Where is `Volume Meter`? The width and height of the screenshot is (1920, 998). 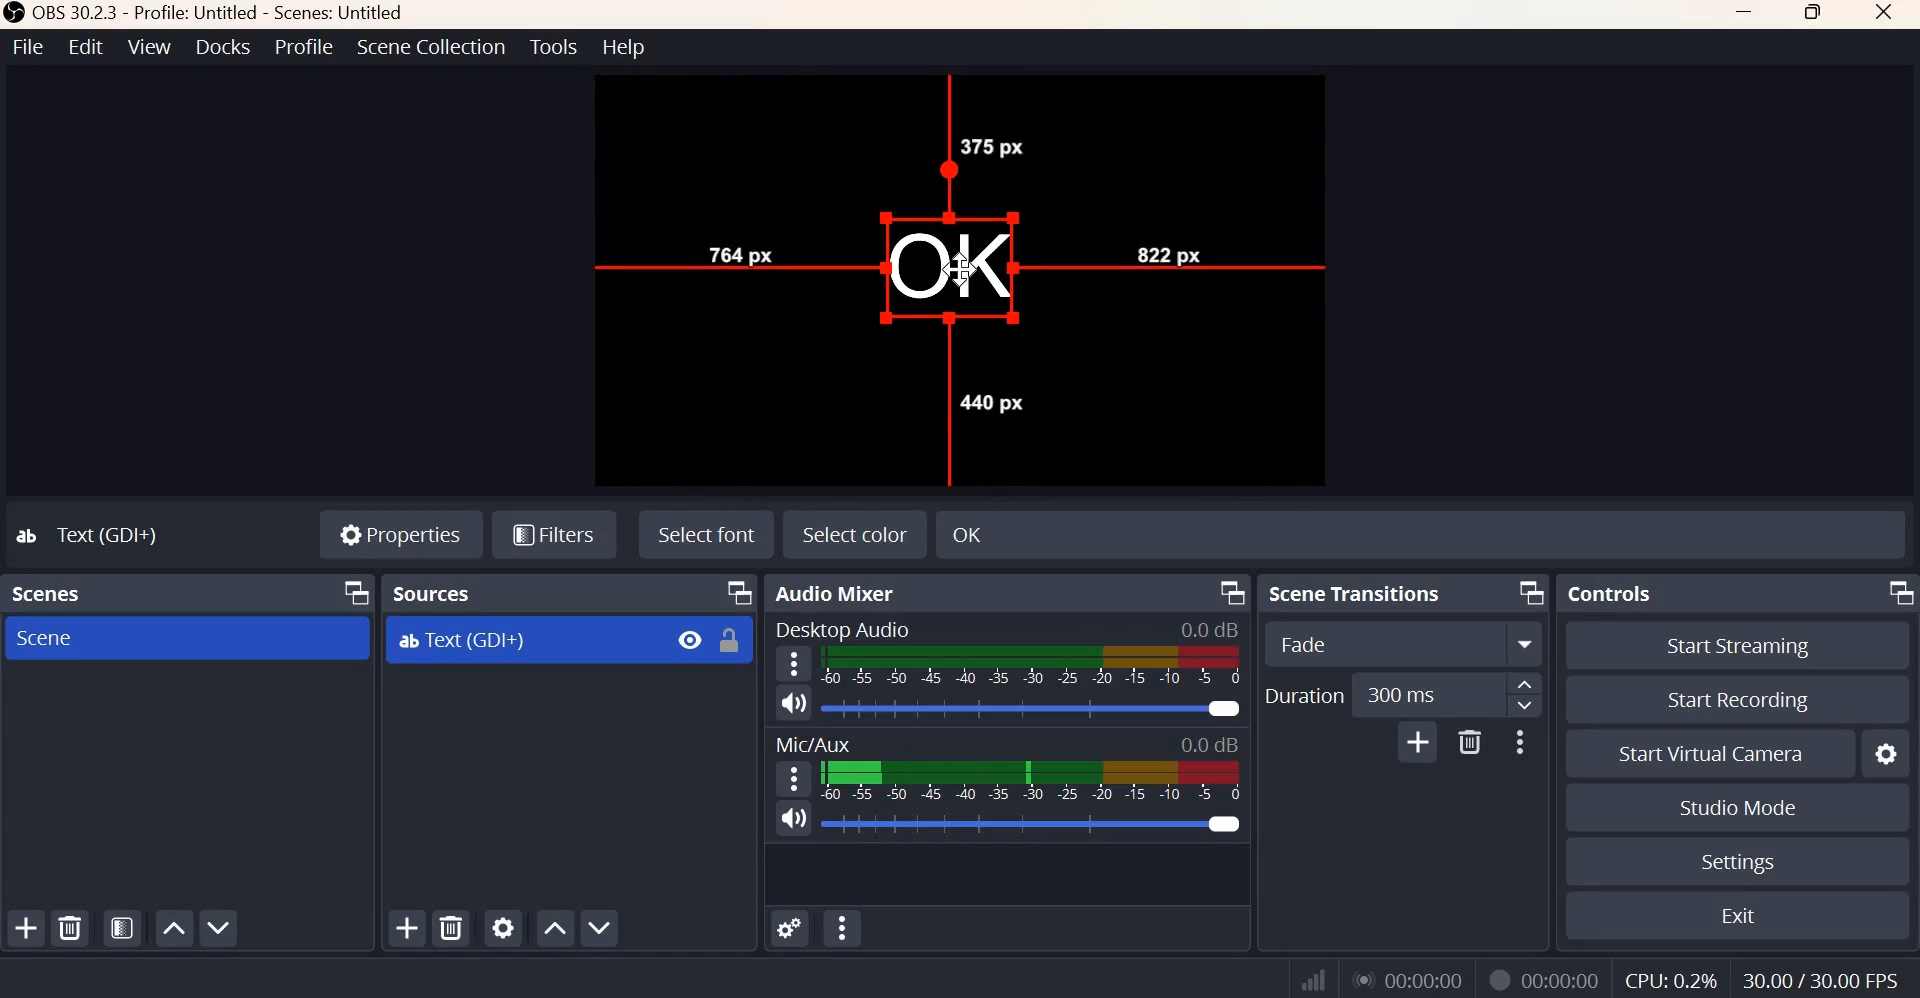 Volume Meter is located at coordinates (1030, 781).